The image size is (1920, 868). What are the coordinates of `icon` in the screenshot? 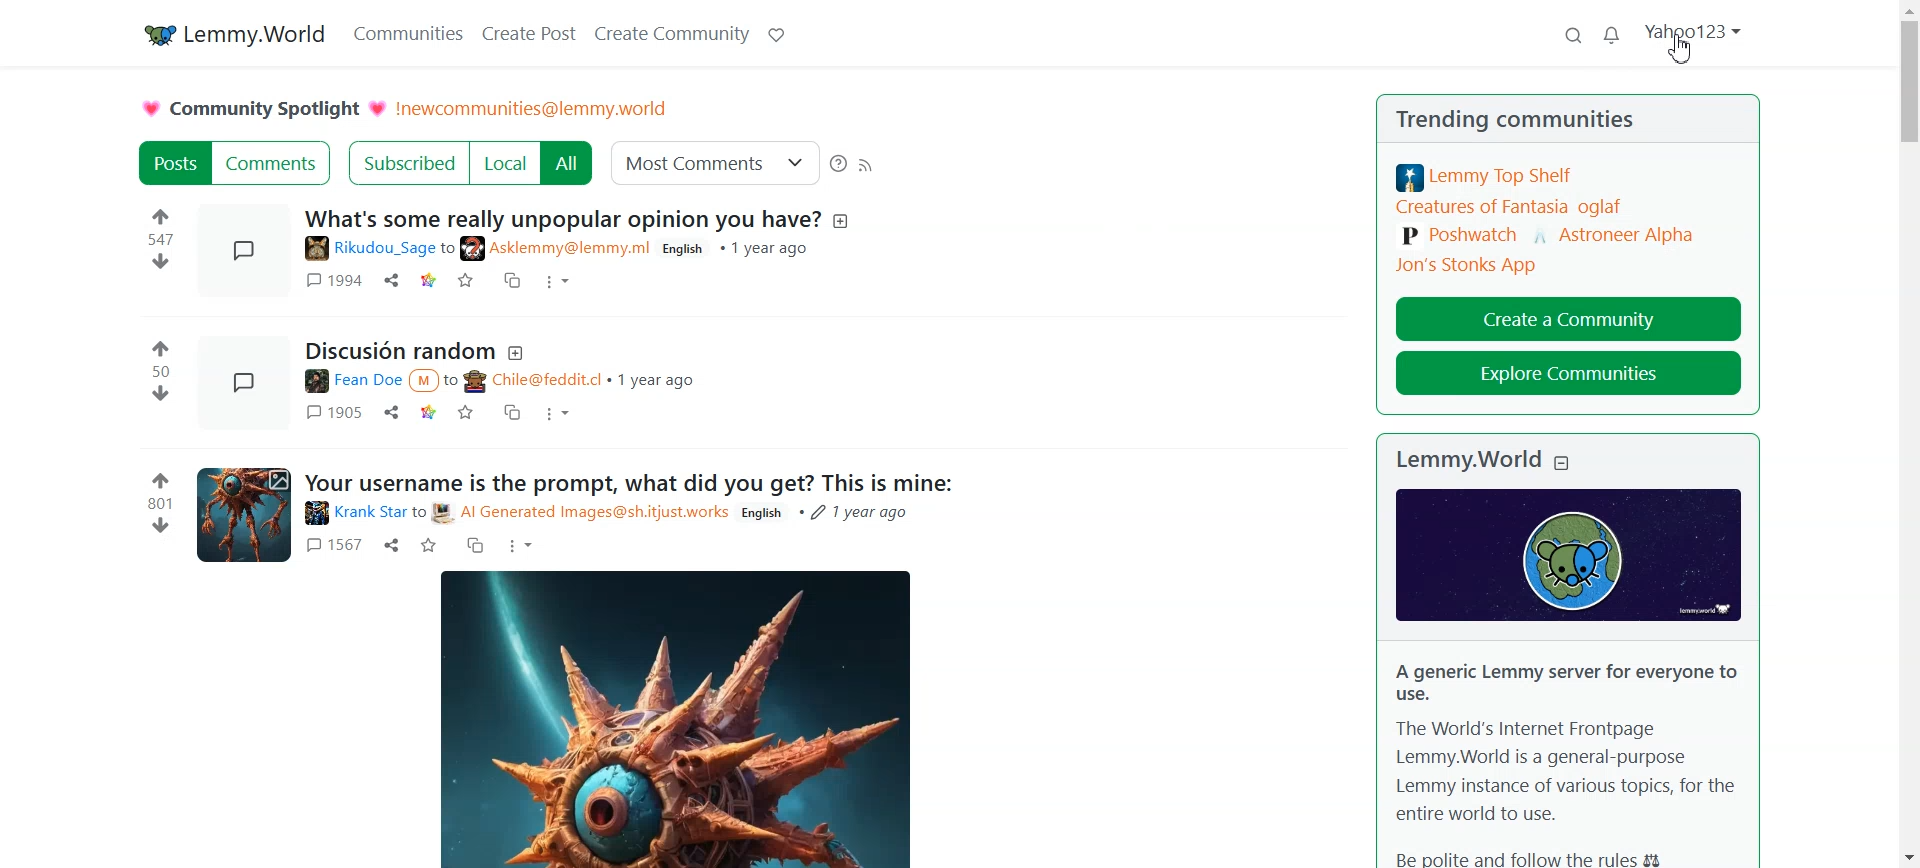 It's located at (1569, 554).